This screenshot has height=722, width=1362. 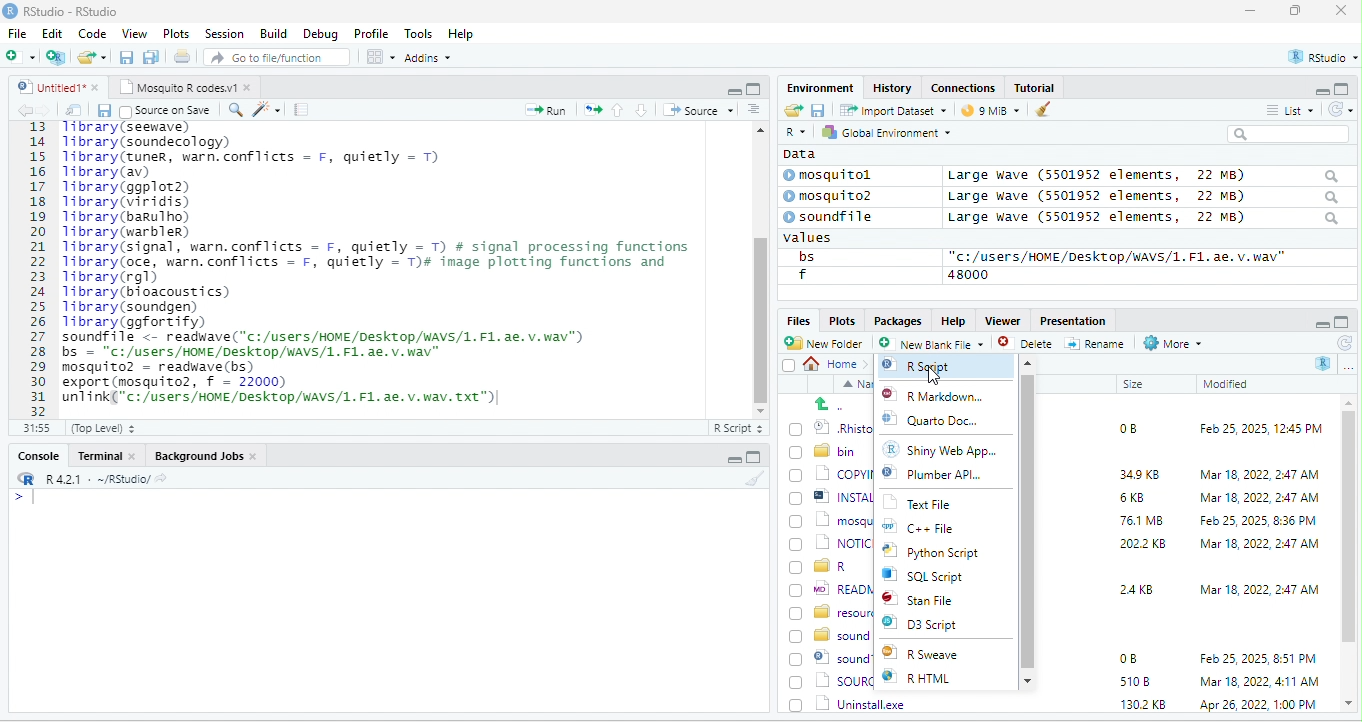 I want to click on values, so click(x=818, y=238).